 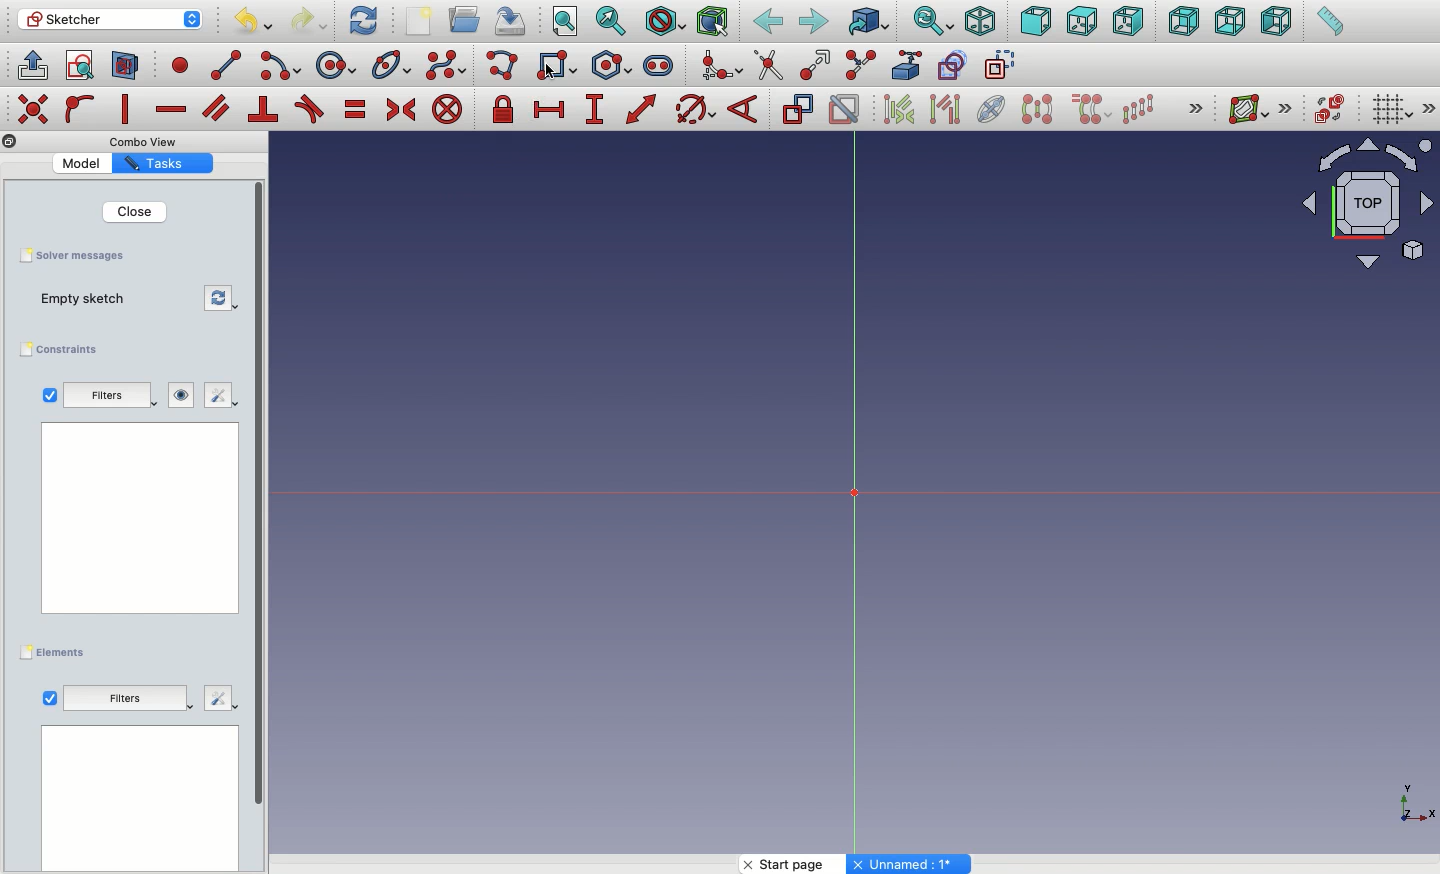 What do you see at coordinates (910, 864) in the screenshot?
I see `Unnamed: 1` at bounding box center [910, 864].